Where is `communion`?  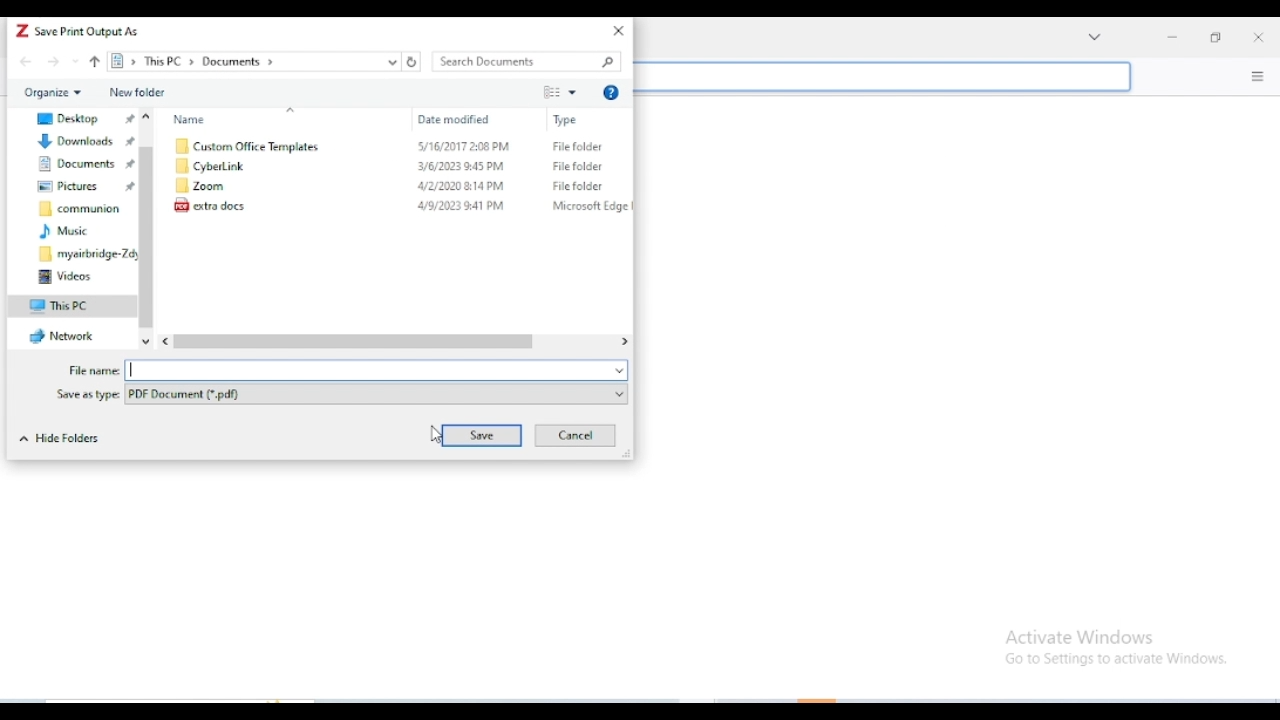 communion is located at coordinates (80, 207).